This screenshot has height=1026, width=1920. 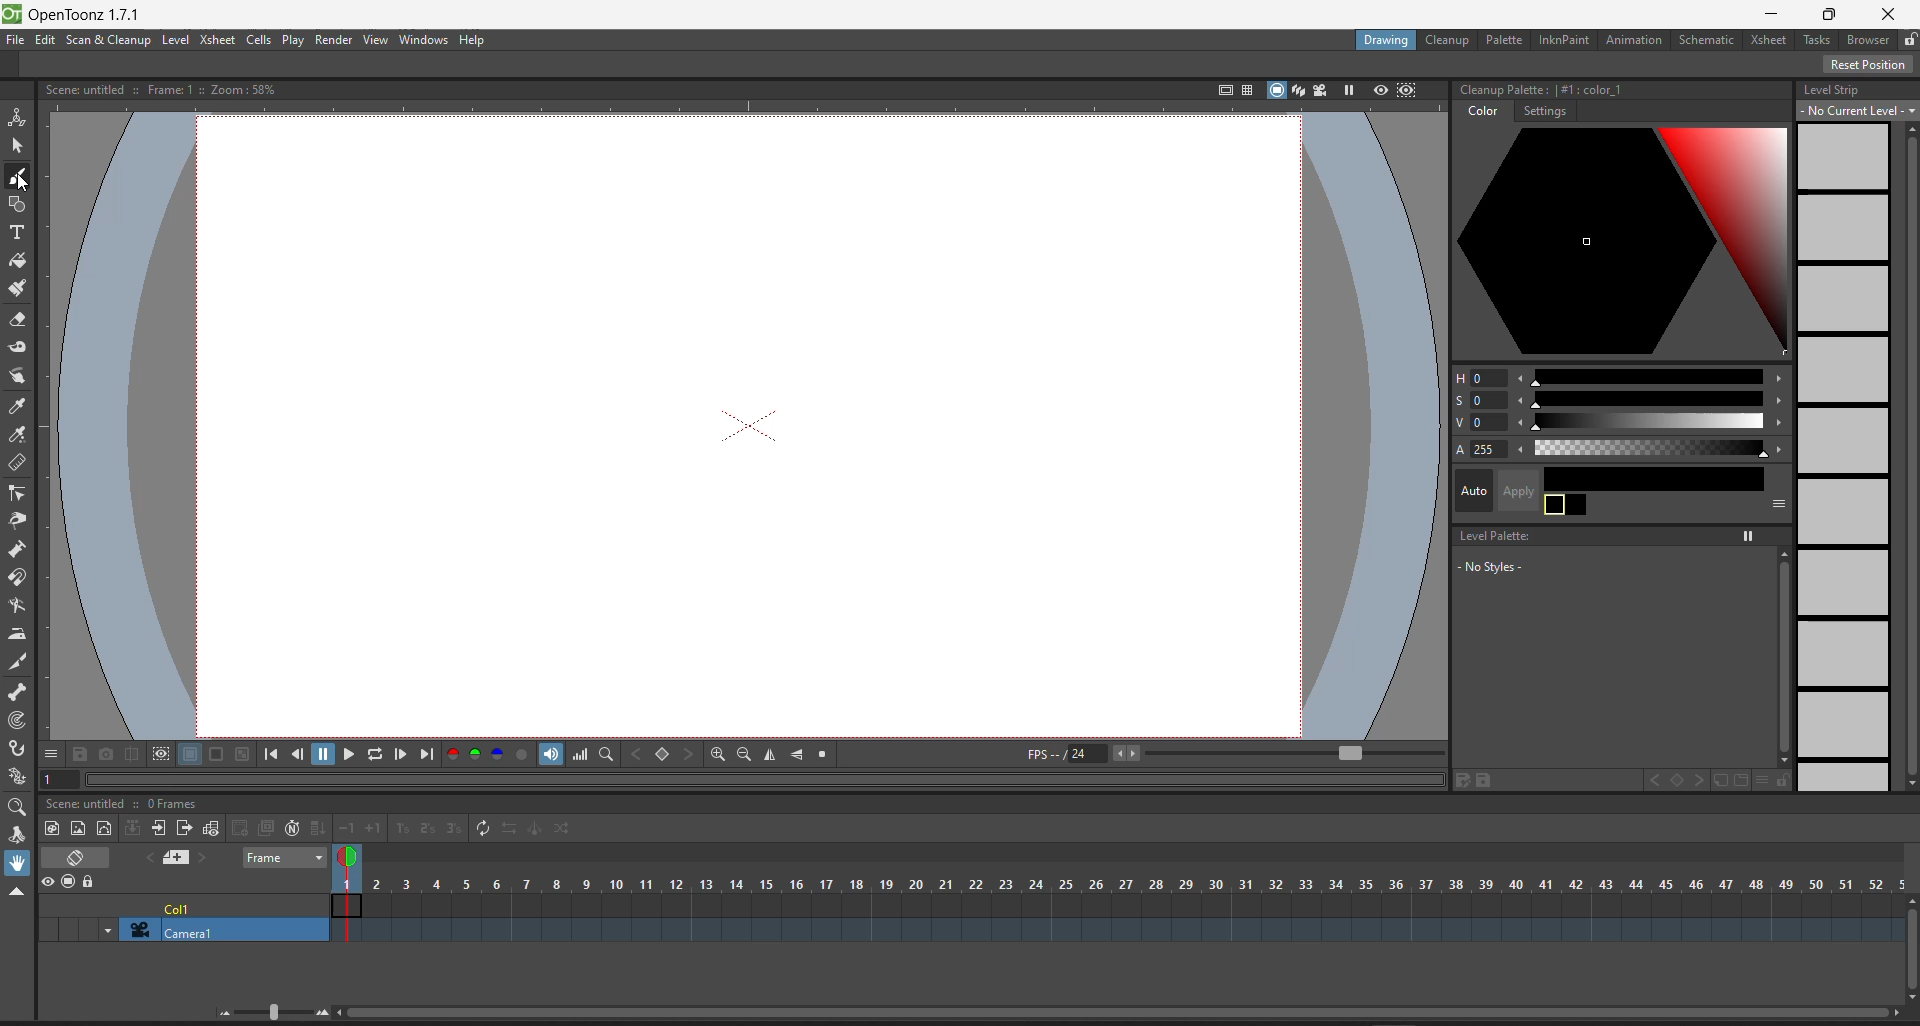 What do you see at coordinates (319, 819) in the screenshot?
I see `fill in empty cells` at bounding box center [319, 819].